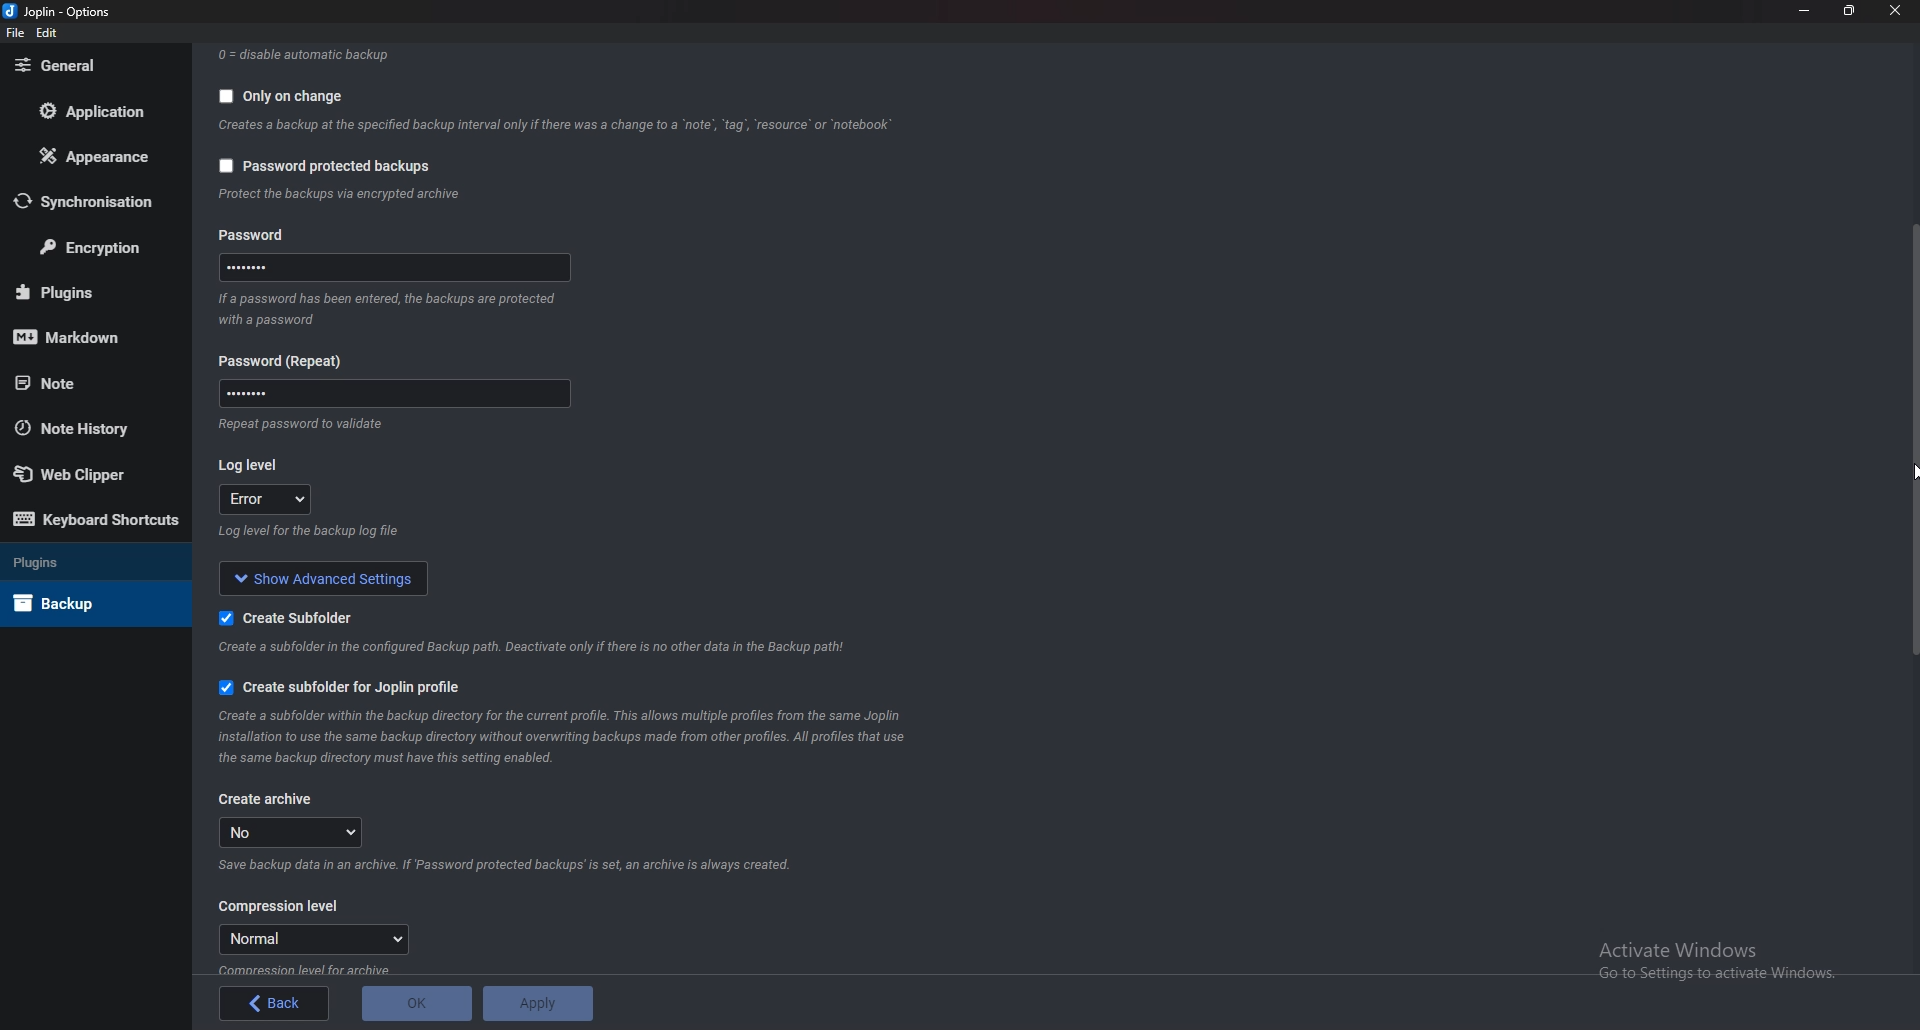 The width and height of the screenshot is (1920, 1030). Describe the element at coordinates (534, 648) in the screenshot. I see `Info` at that location.